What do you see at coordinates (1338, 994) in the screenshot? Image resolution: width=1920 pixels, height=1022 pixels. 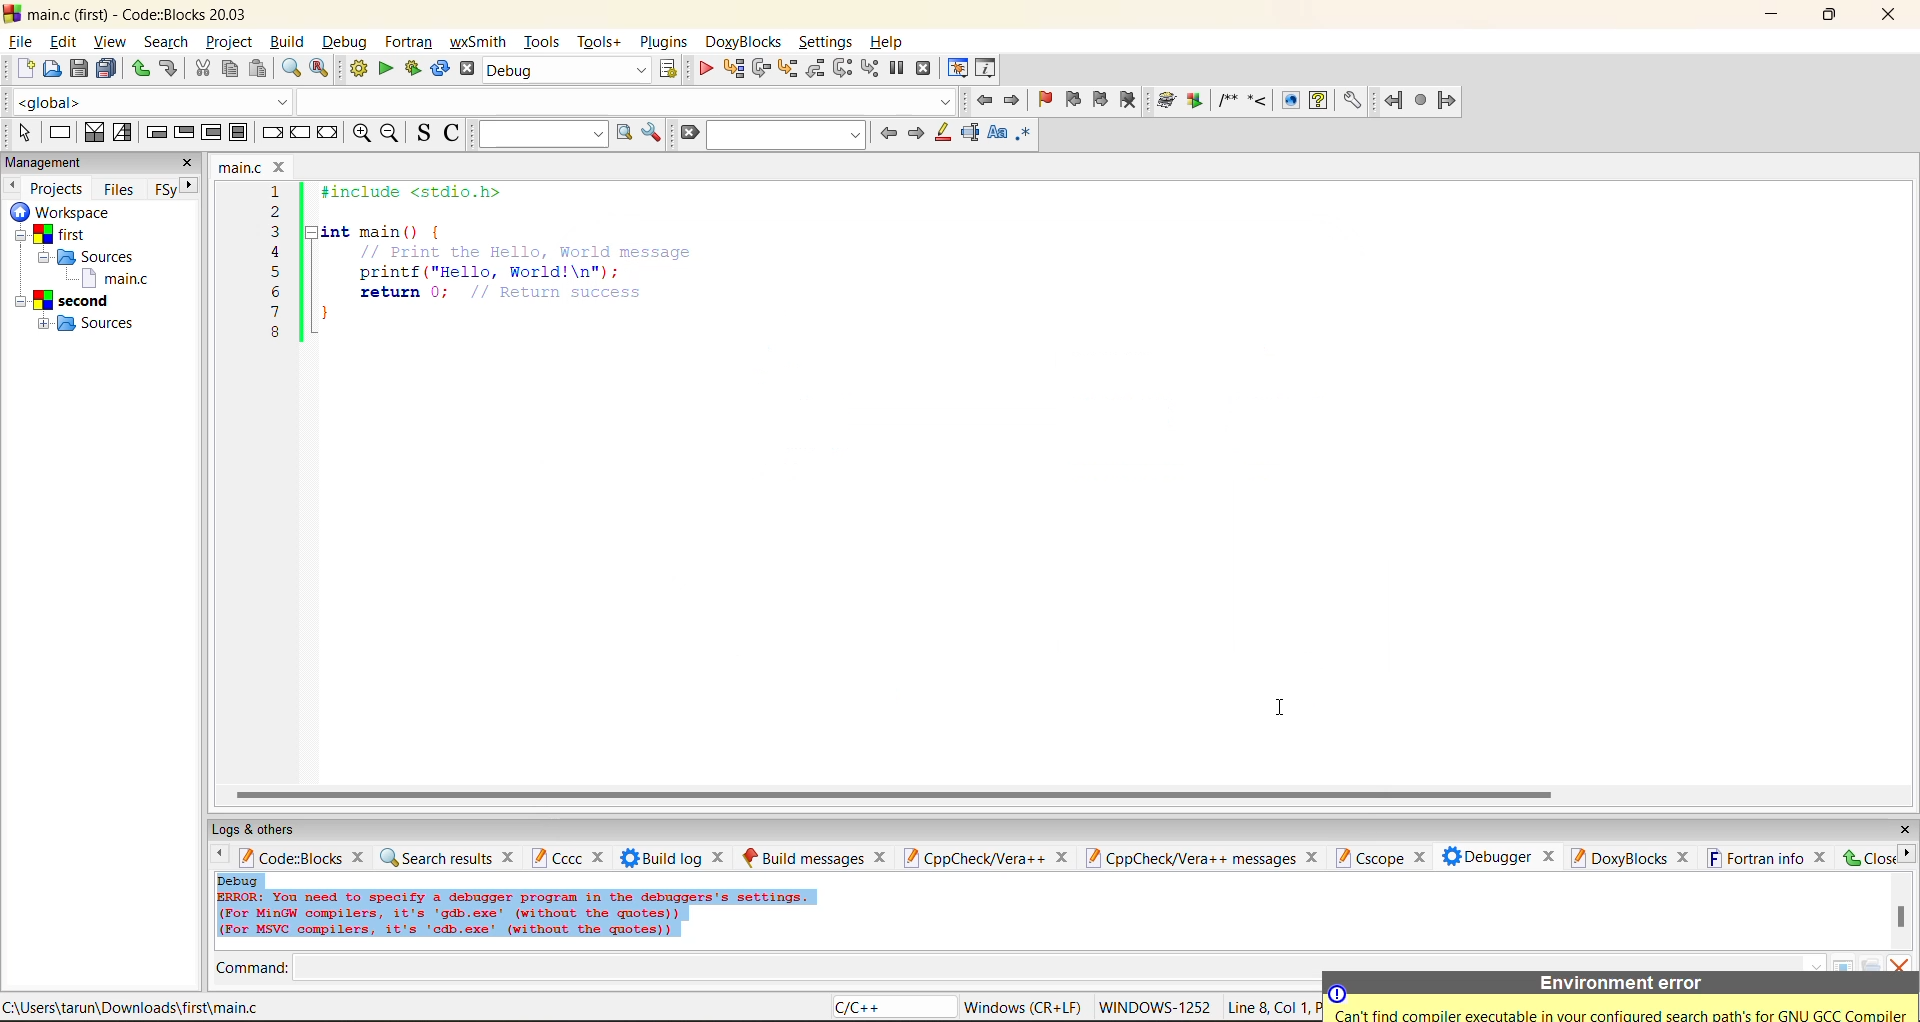 I see `caution` at bounding box center [1338, 994].